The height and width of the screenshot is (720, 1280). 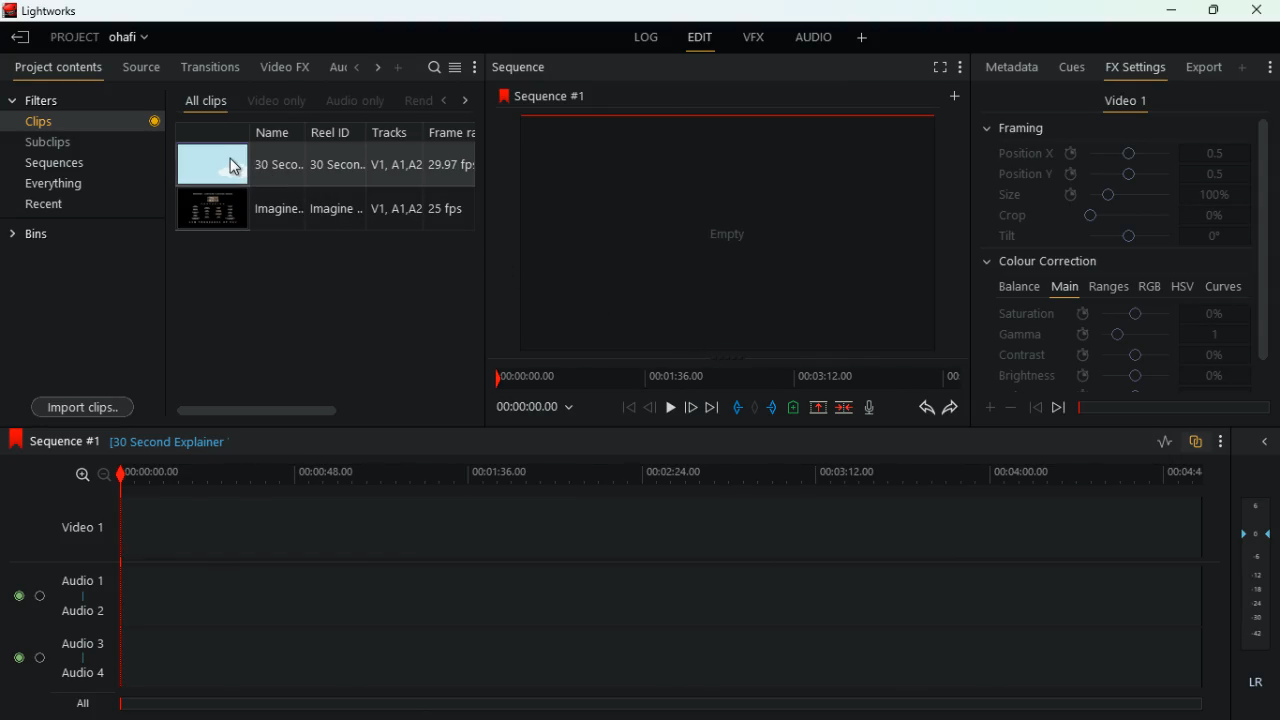 What do you see at coordinates (1262, 441) in the screenshot?
I see `back` at bounding box center [1262, 441].